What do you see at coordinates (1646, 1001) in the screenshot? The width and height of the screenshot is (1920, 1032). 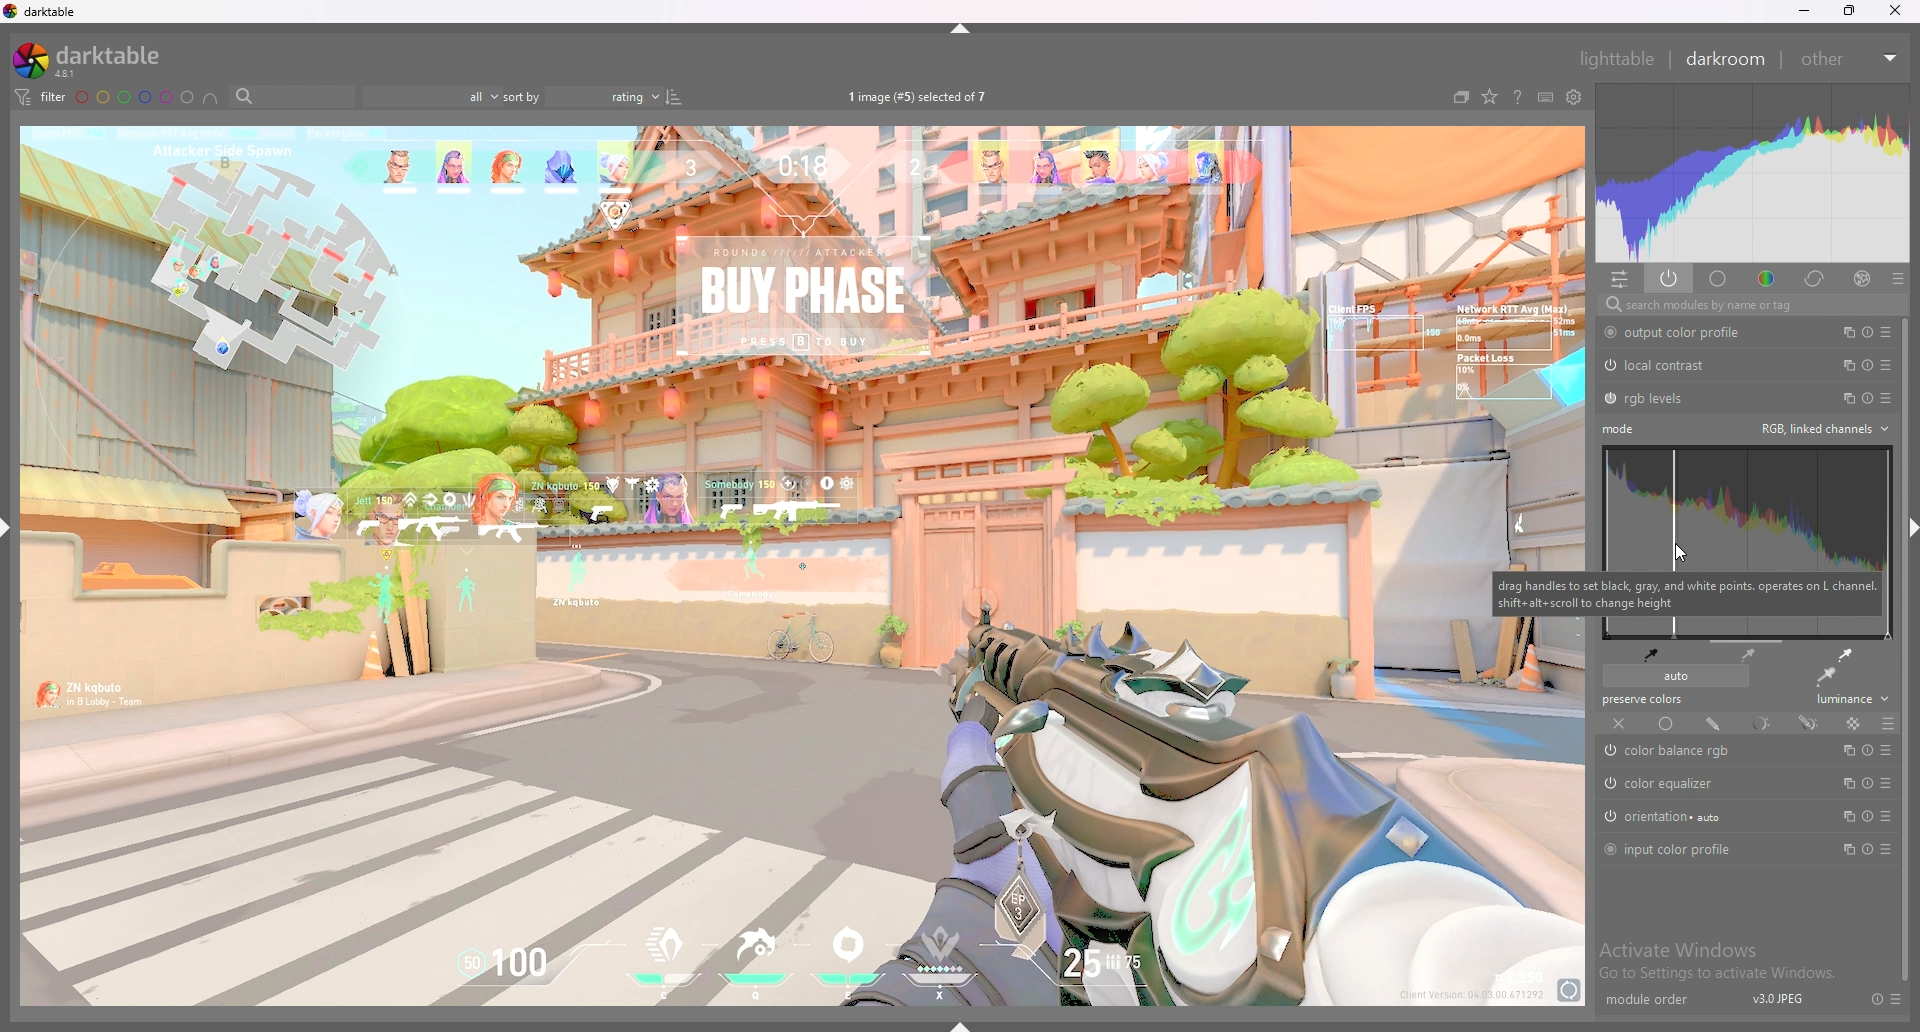 I see `module order` at bounding box center [1646, 1001].